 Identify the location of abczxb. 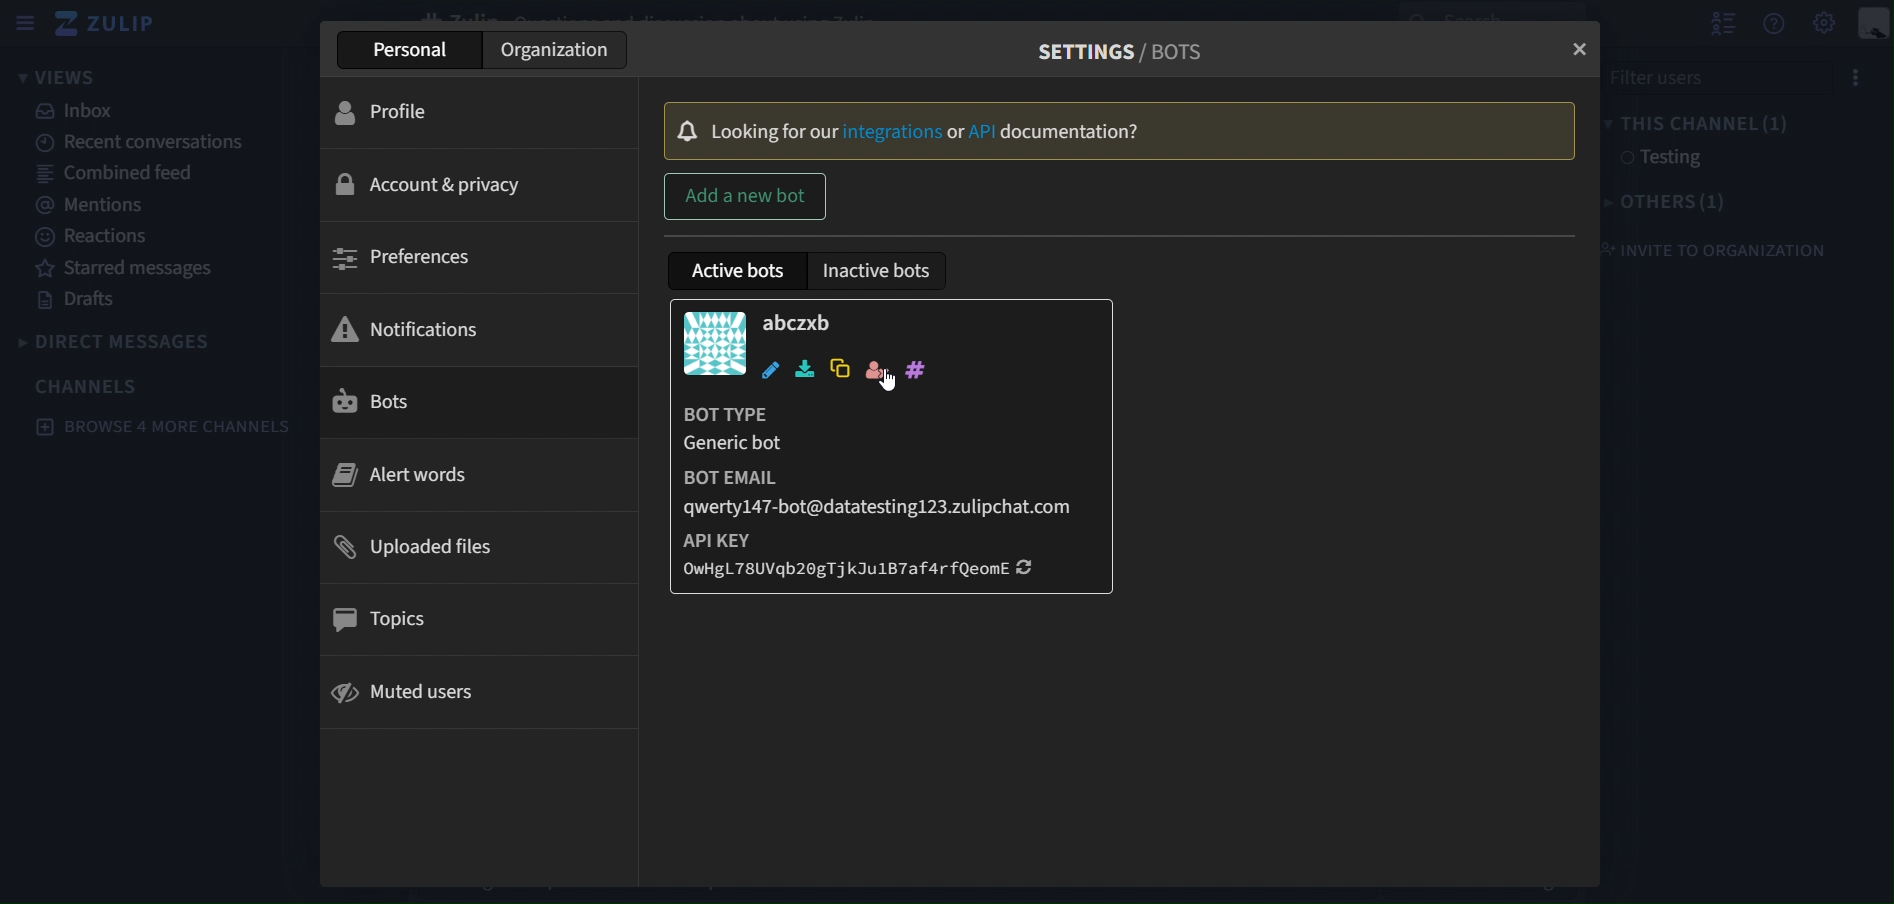
(799, 321).